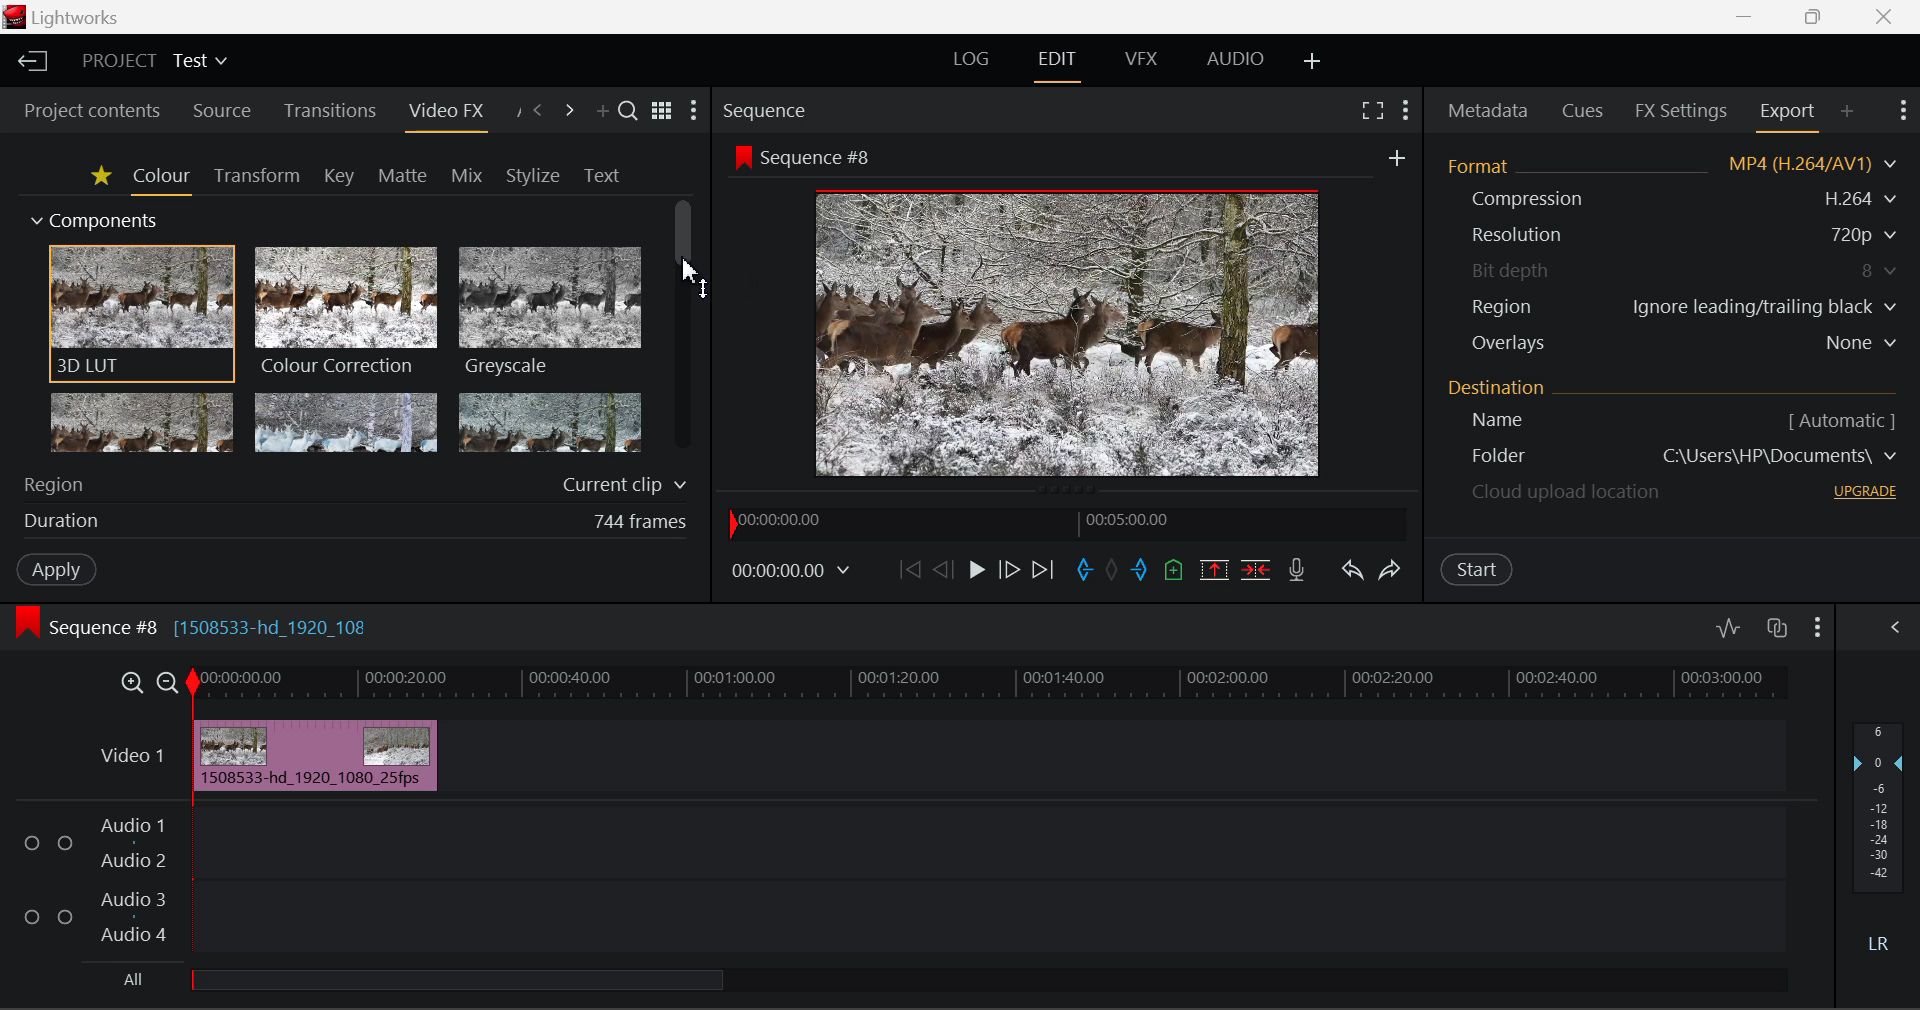 This screenshot has height=1010, width=1920. Describe the element at coordinates (1745, 15) in the screenshot. I see `Restore Down` at that location.